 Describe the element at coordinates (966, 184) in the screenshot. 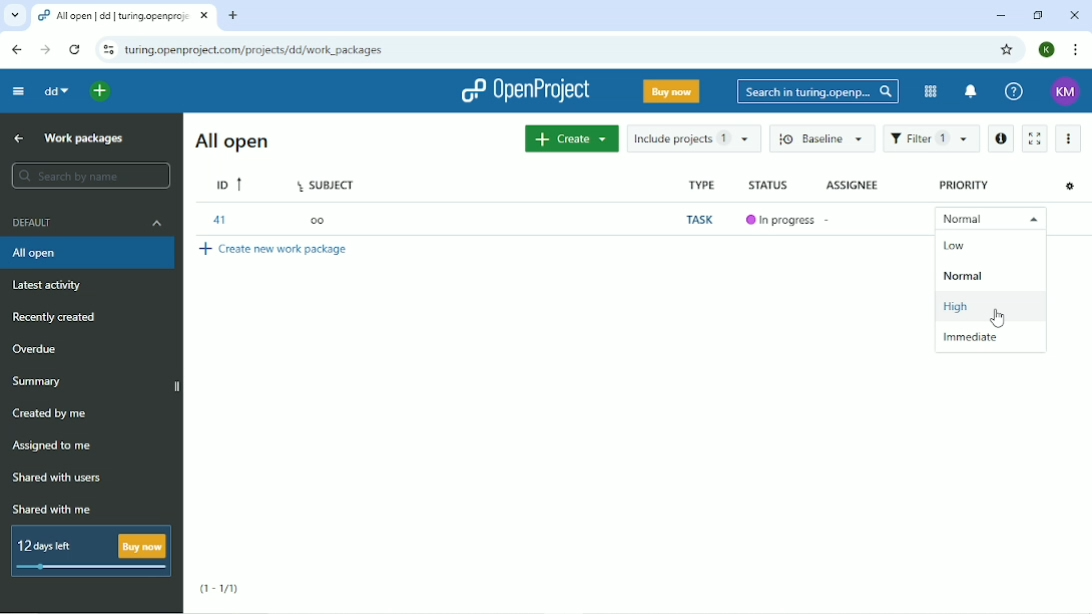

I see `Priority` at that location.